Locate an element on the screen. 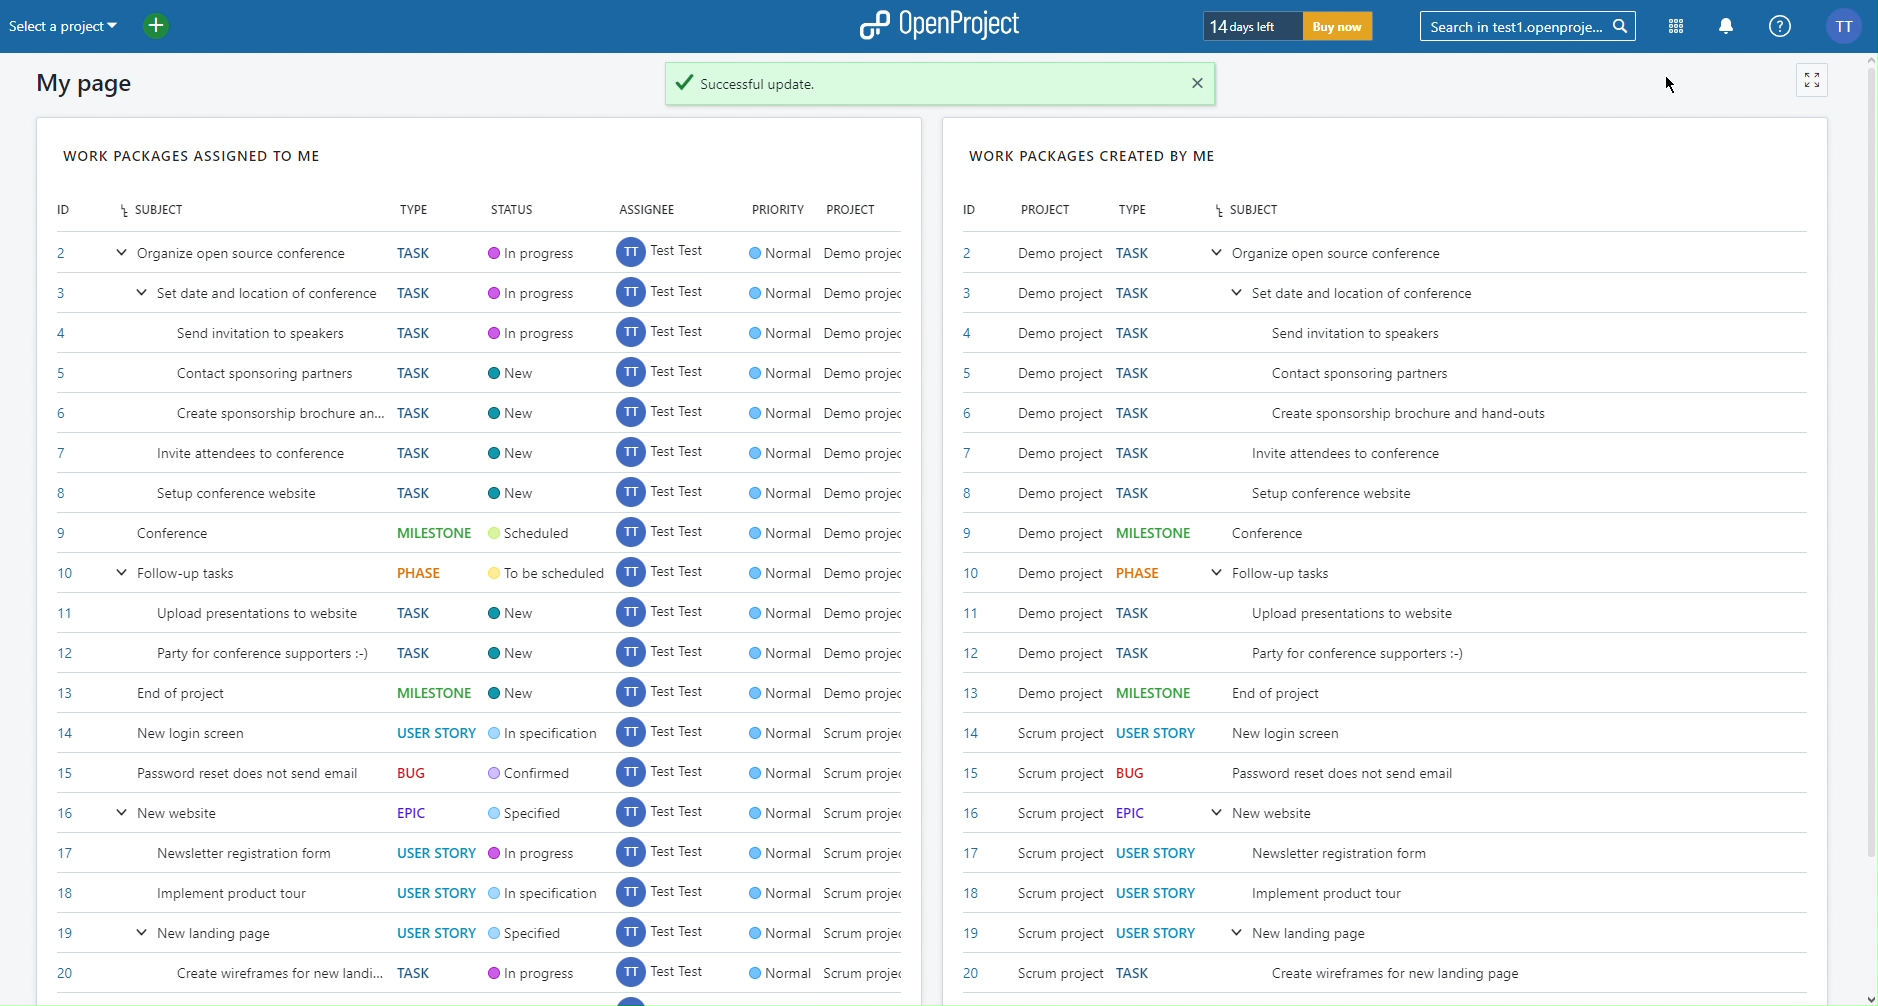  Milestone is located at coordinates (1151, 534).